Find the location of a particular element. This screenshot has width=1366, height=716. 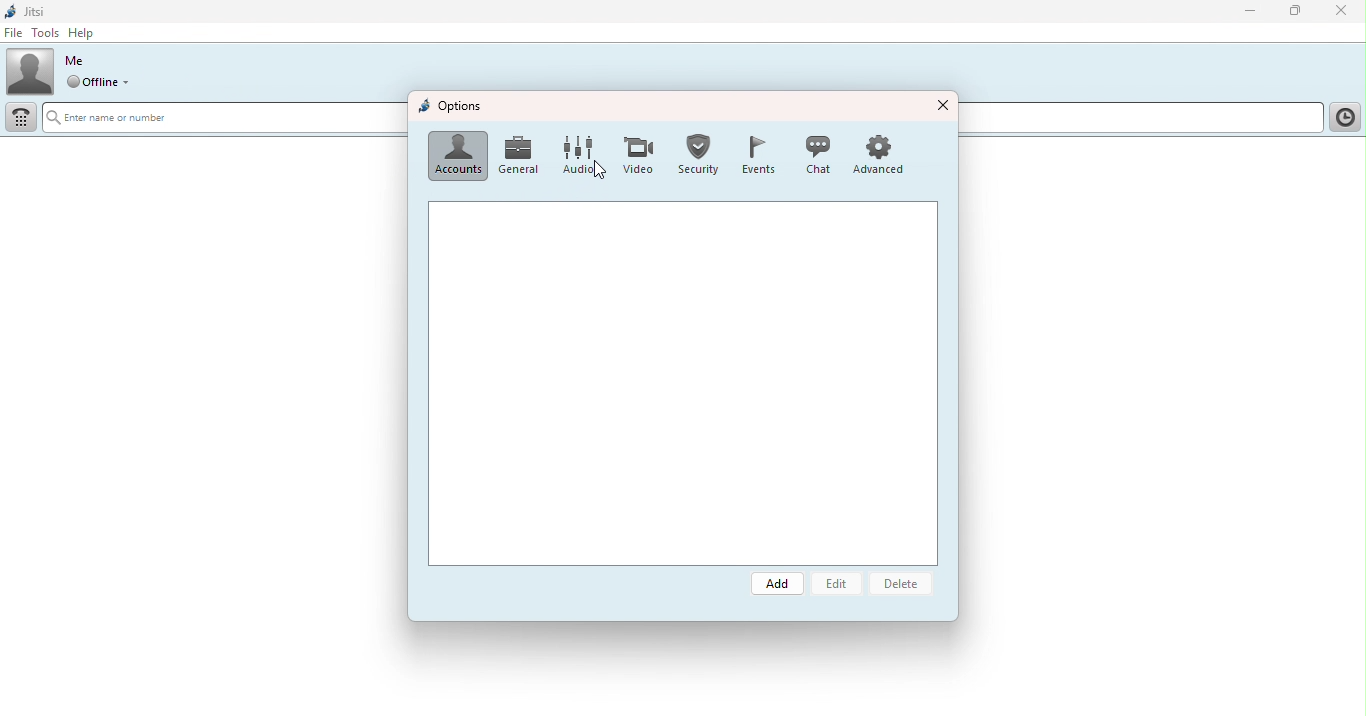

Edit is located at coordinates (842, 585).